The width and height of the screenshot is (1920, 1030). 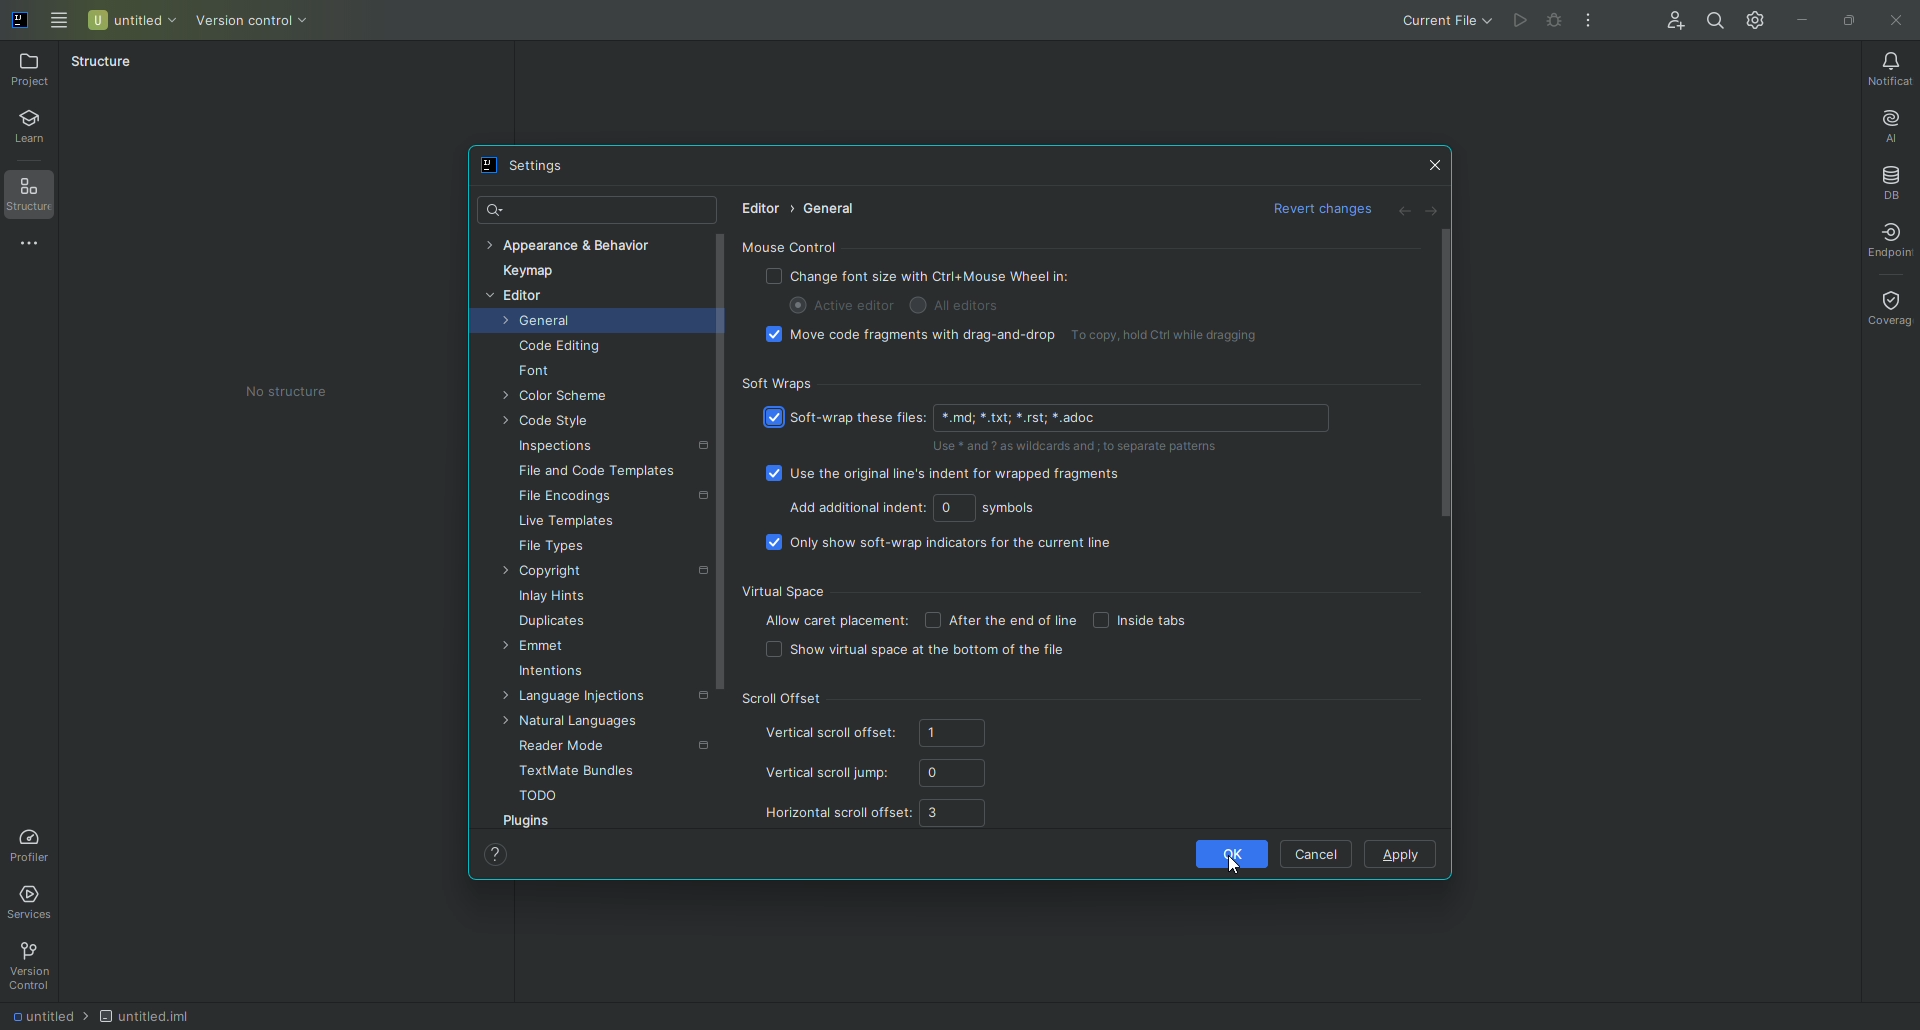 I want to click on Scroll offset, so click(x=781, y=699).